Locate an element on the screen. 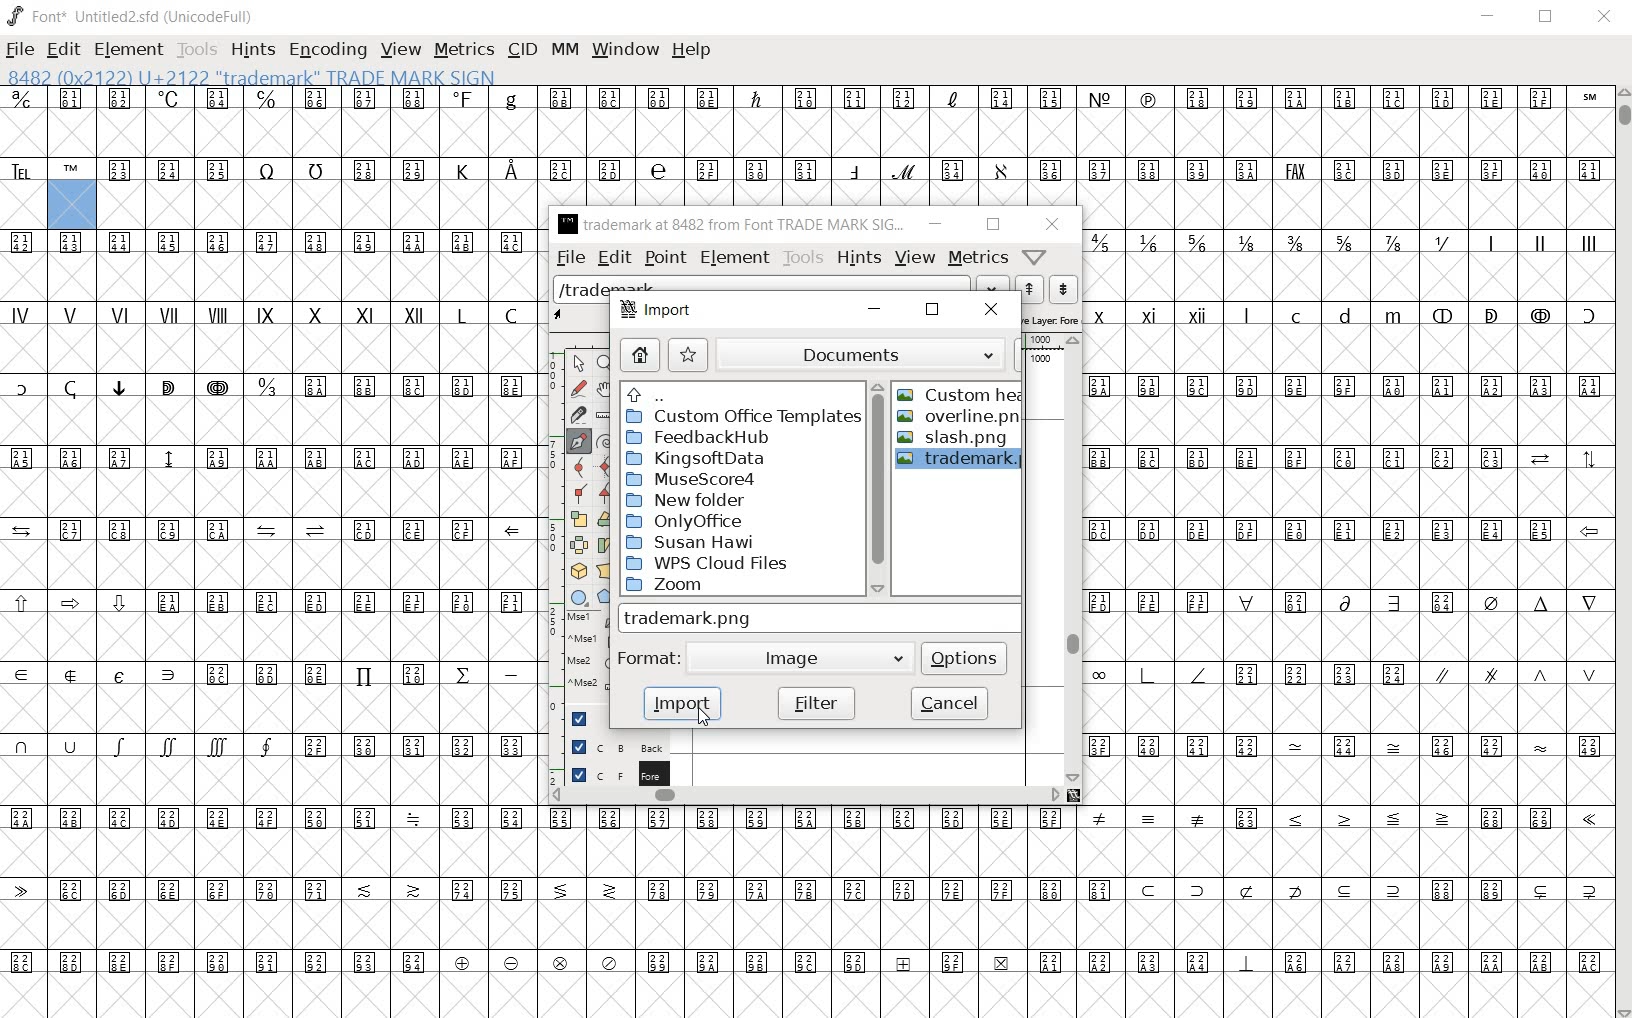 The image size is (1632, 1018). view is located at coordinates (915, 258).